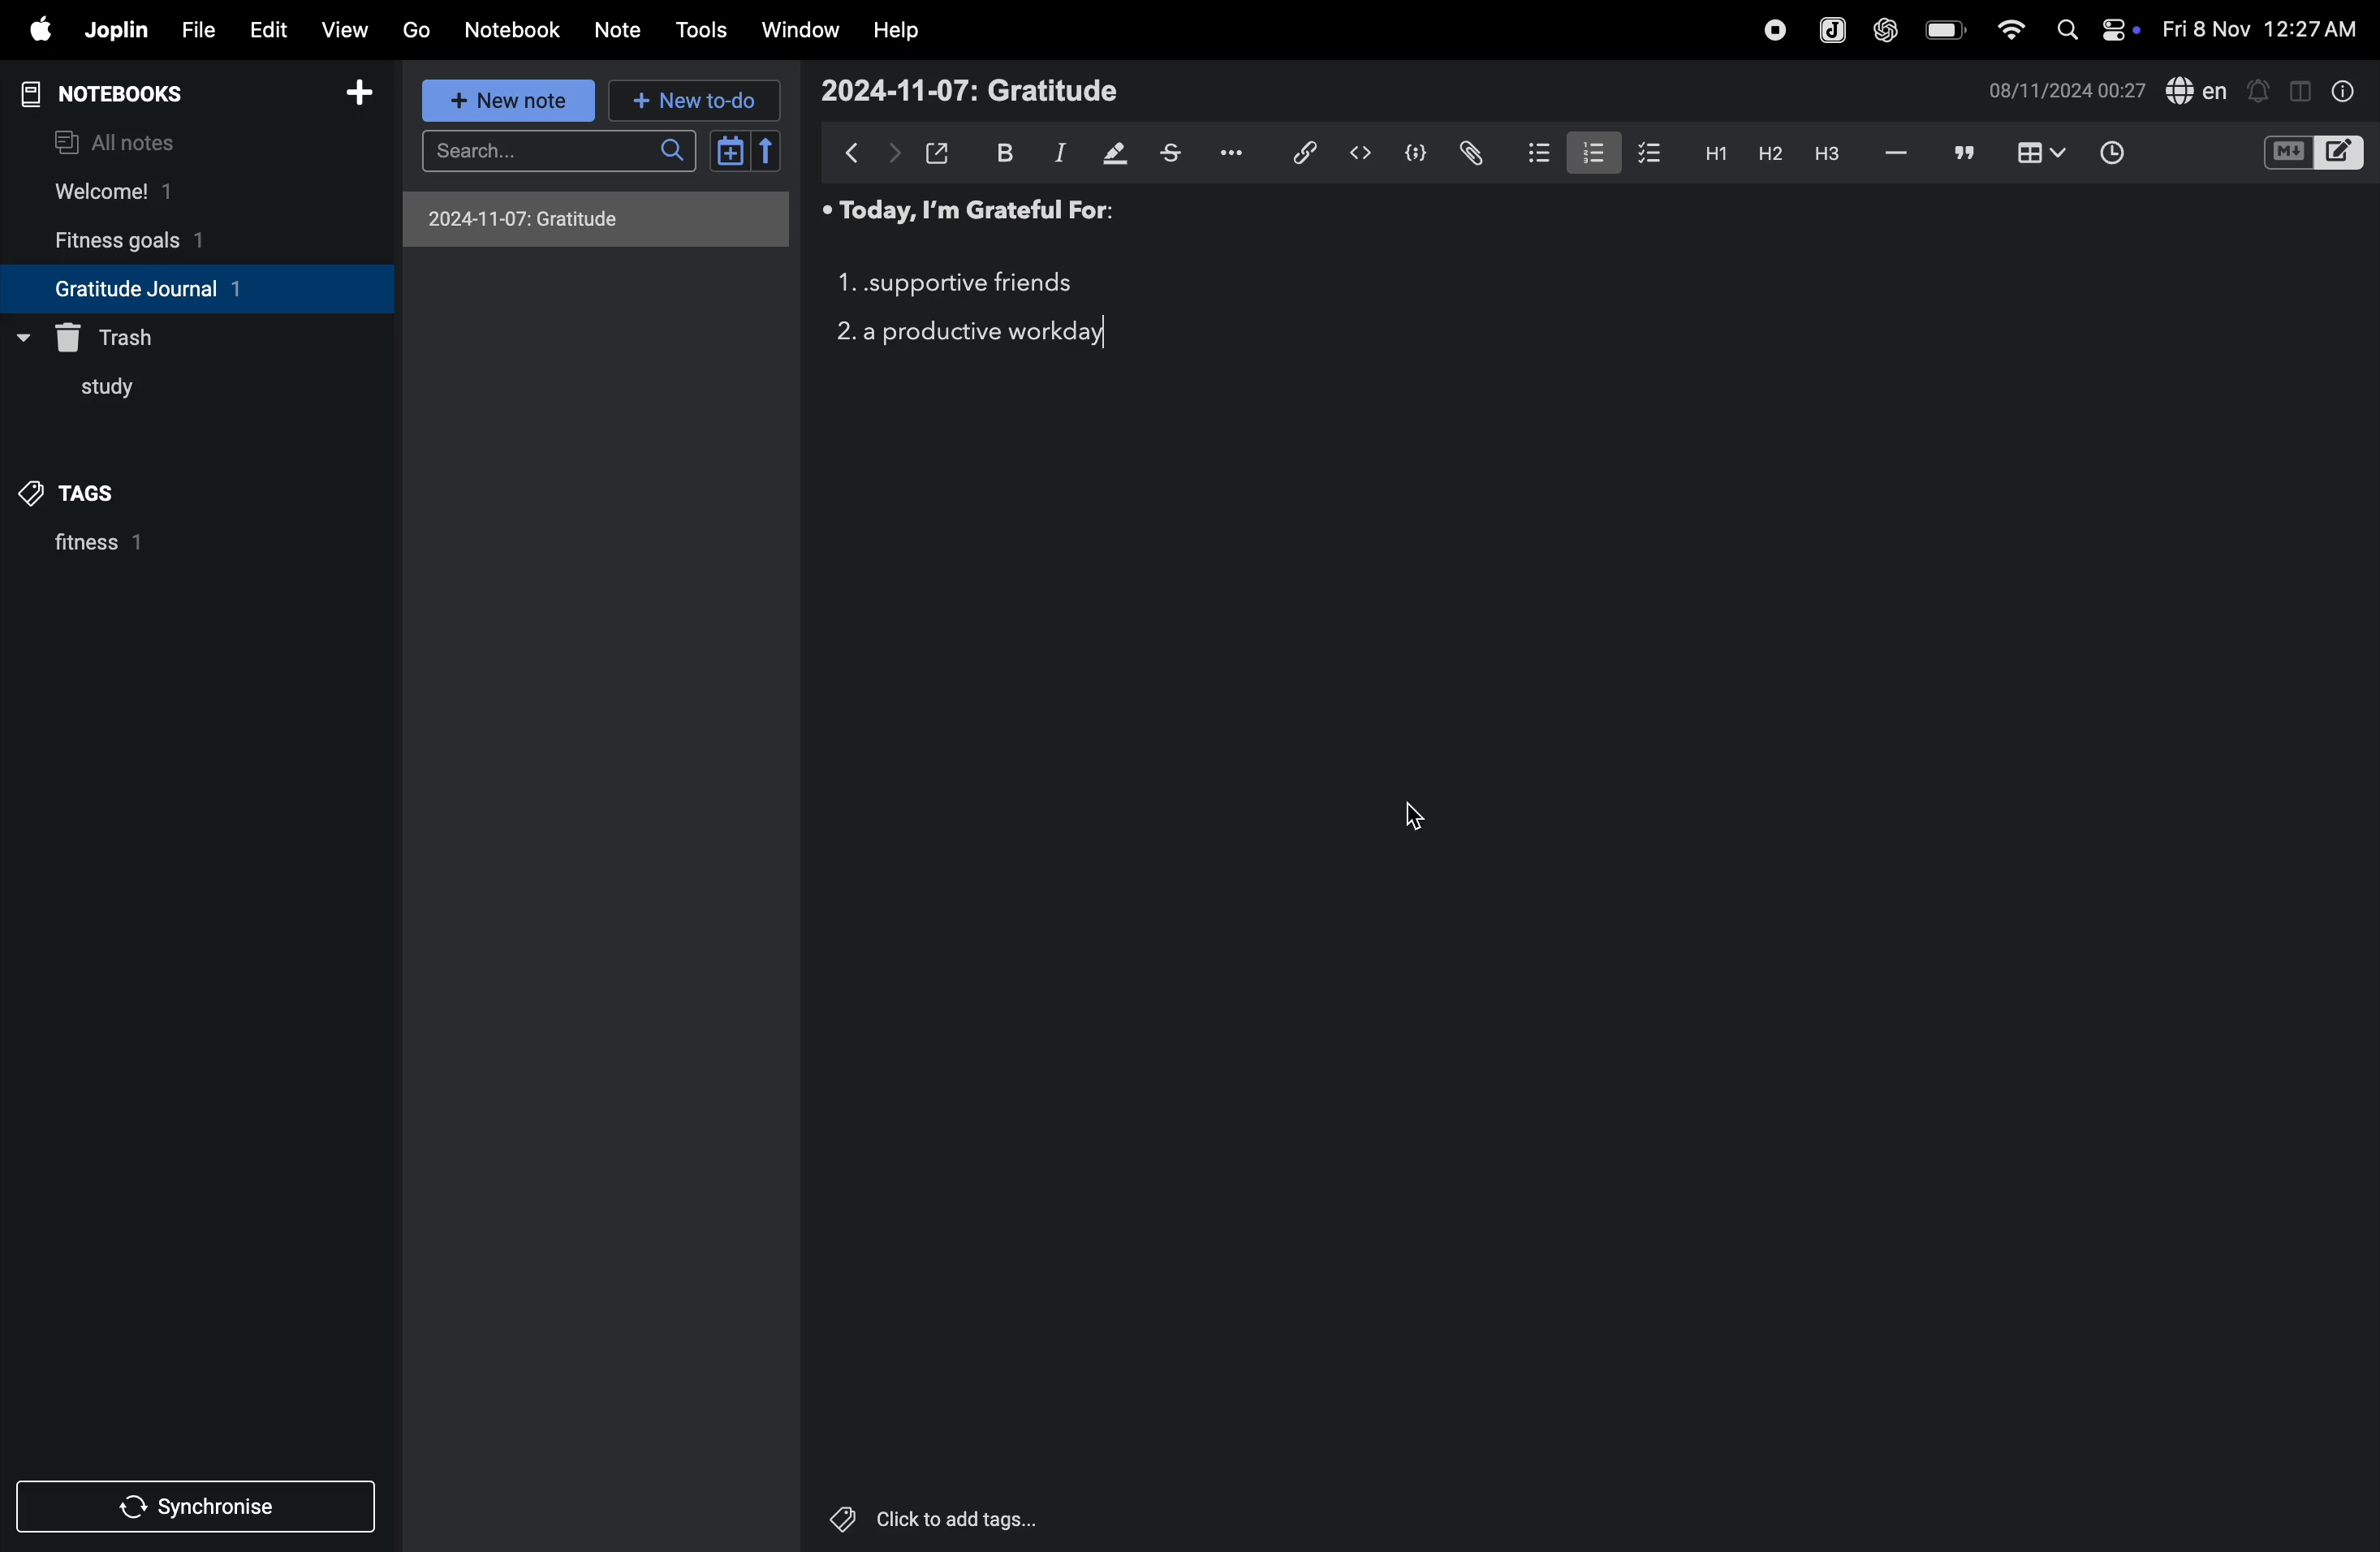 The width and height of the screenshot is (2380, 1552). Describe the element at coordinates (139, 94) in the screenshot. I see `note book` at that location.